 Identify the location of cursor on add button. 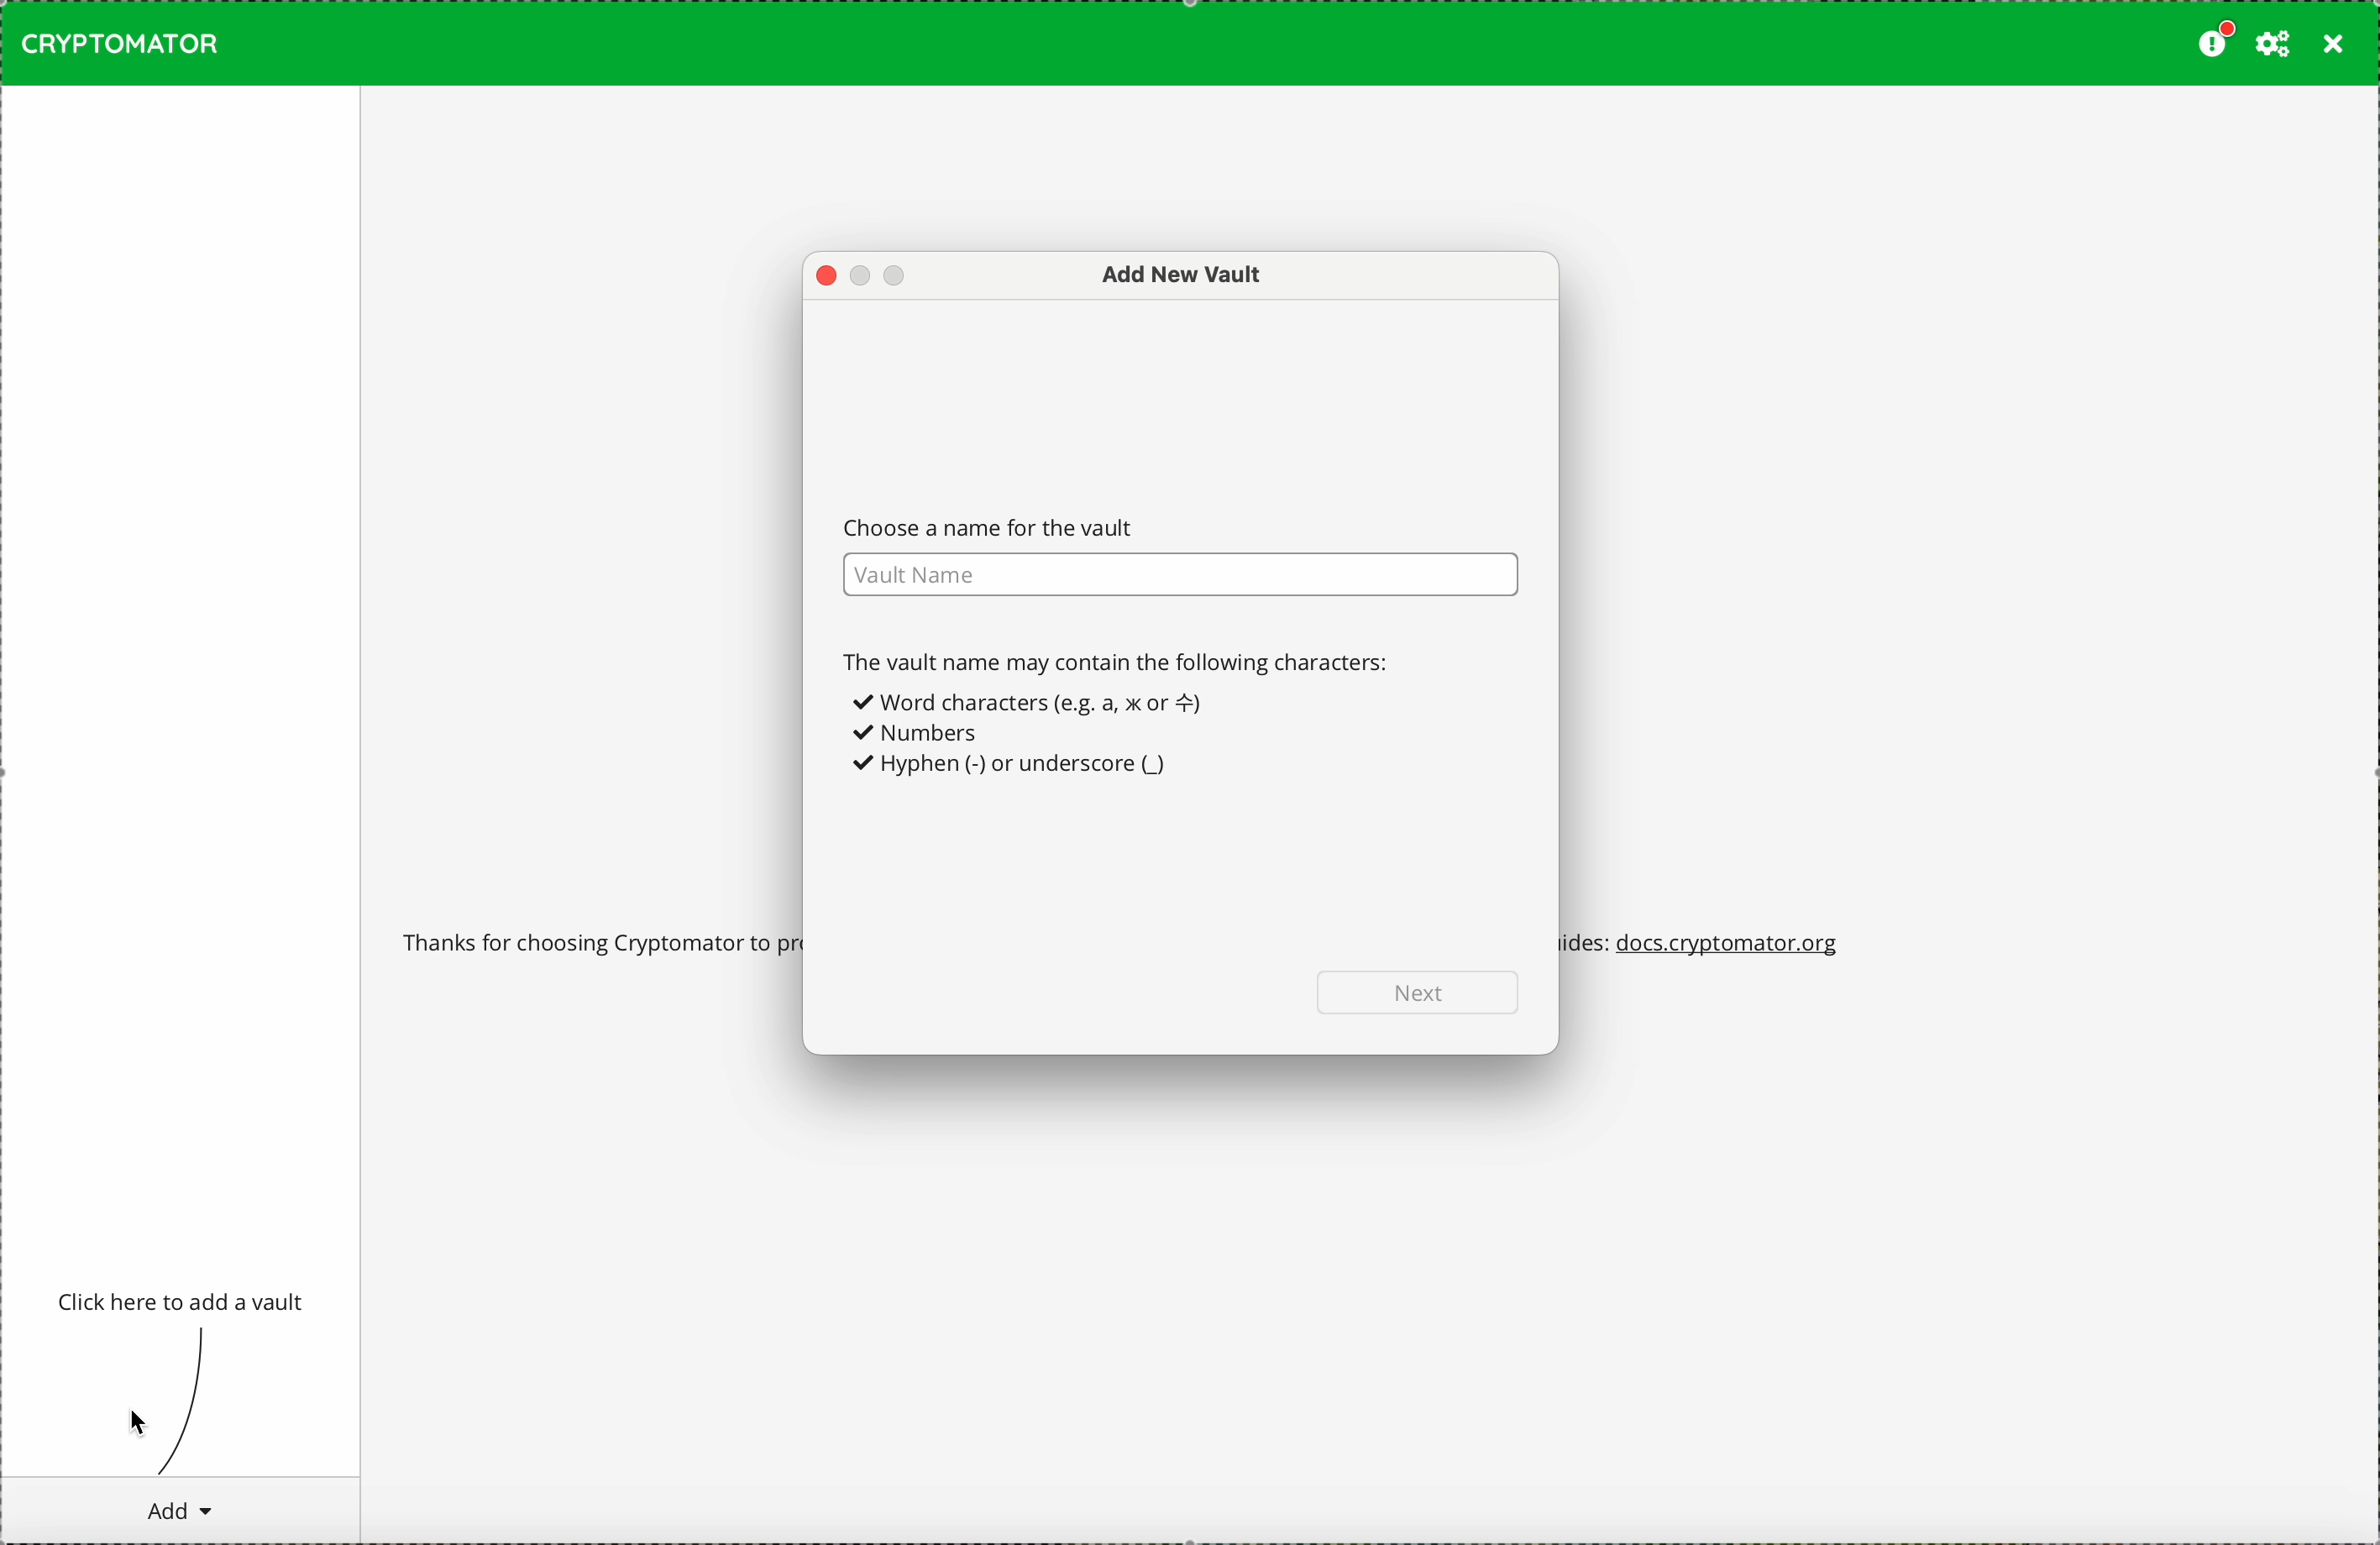
(178, 1510).